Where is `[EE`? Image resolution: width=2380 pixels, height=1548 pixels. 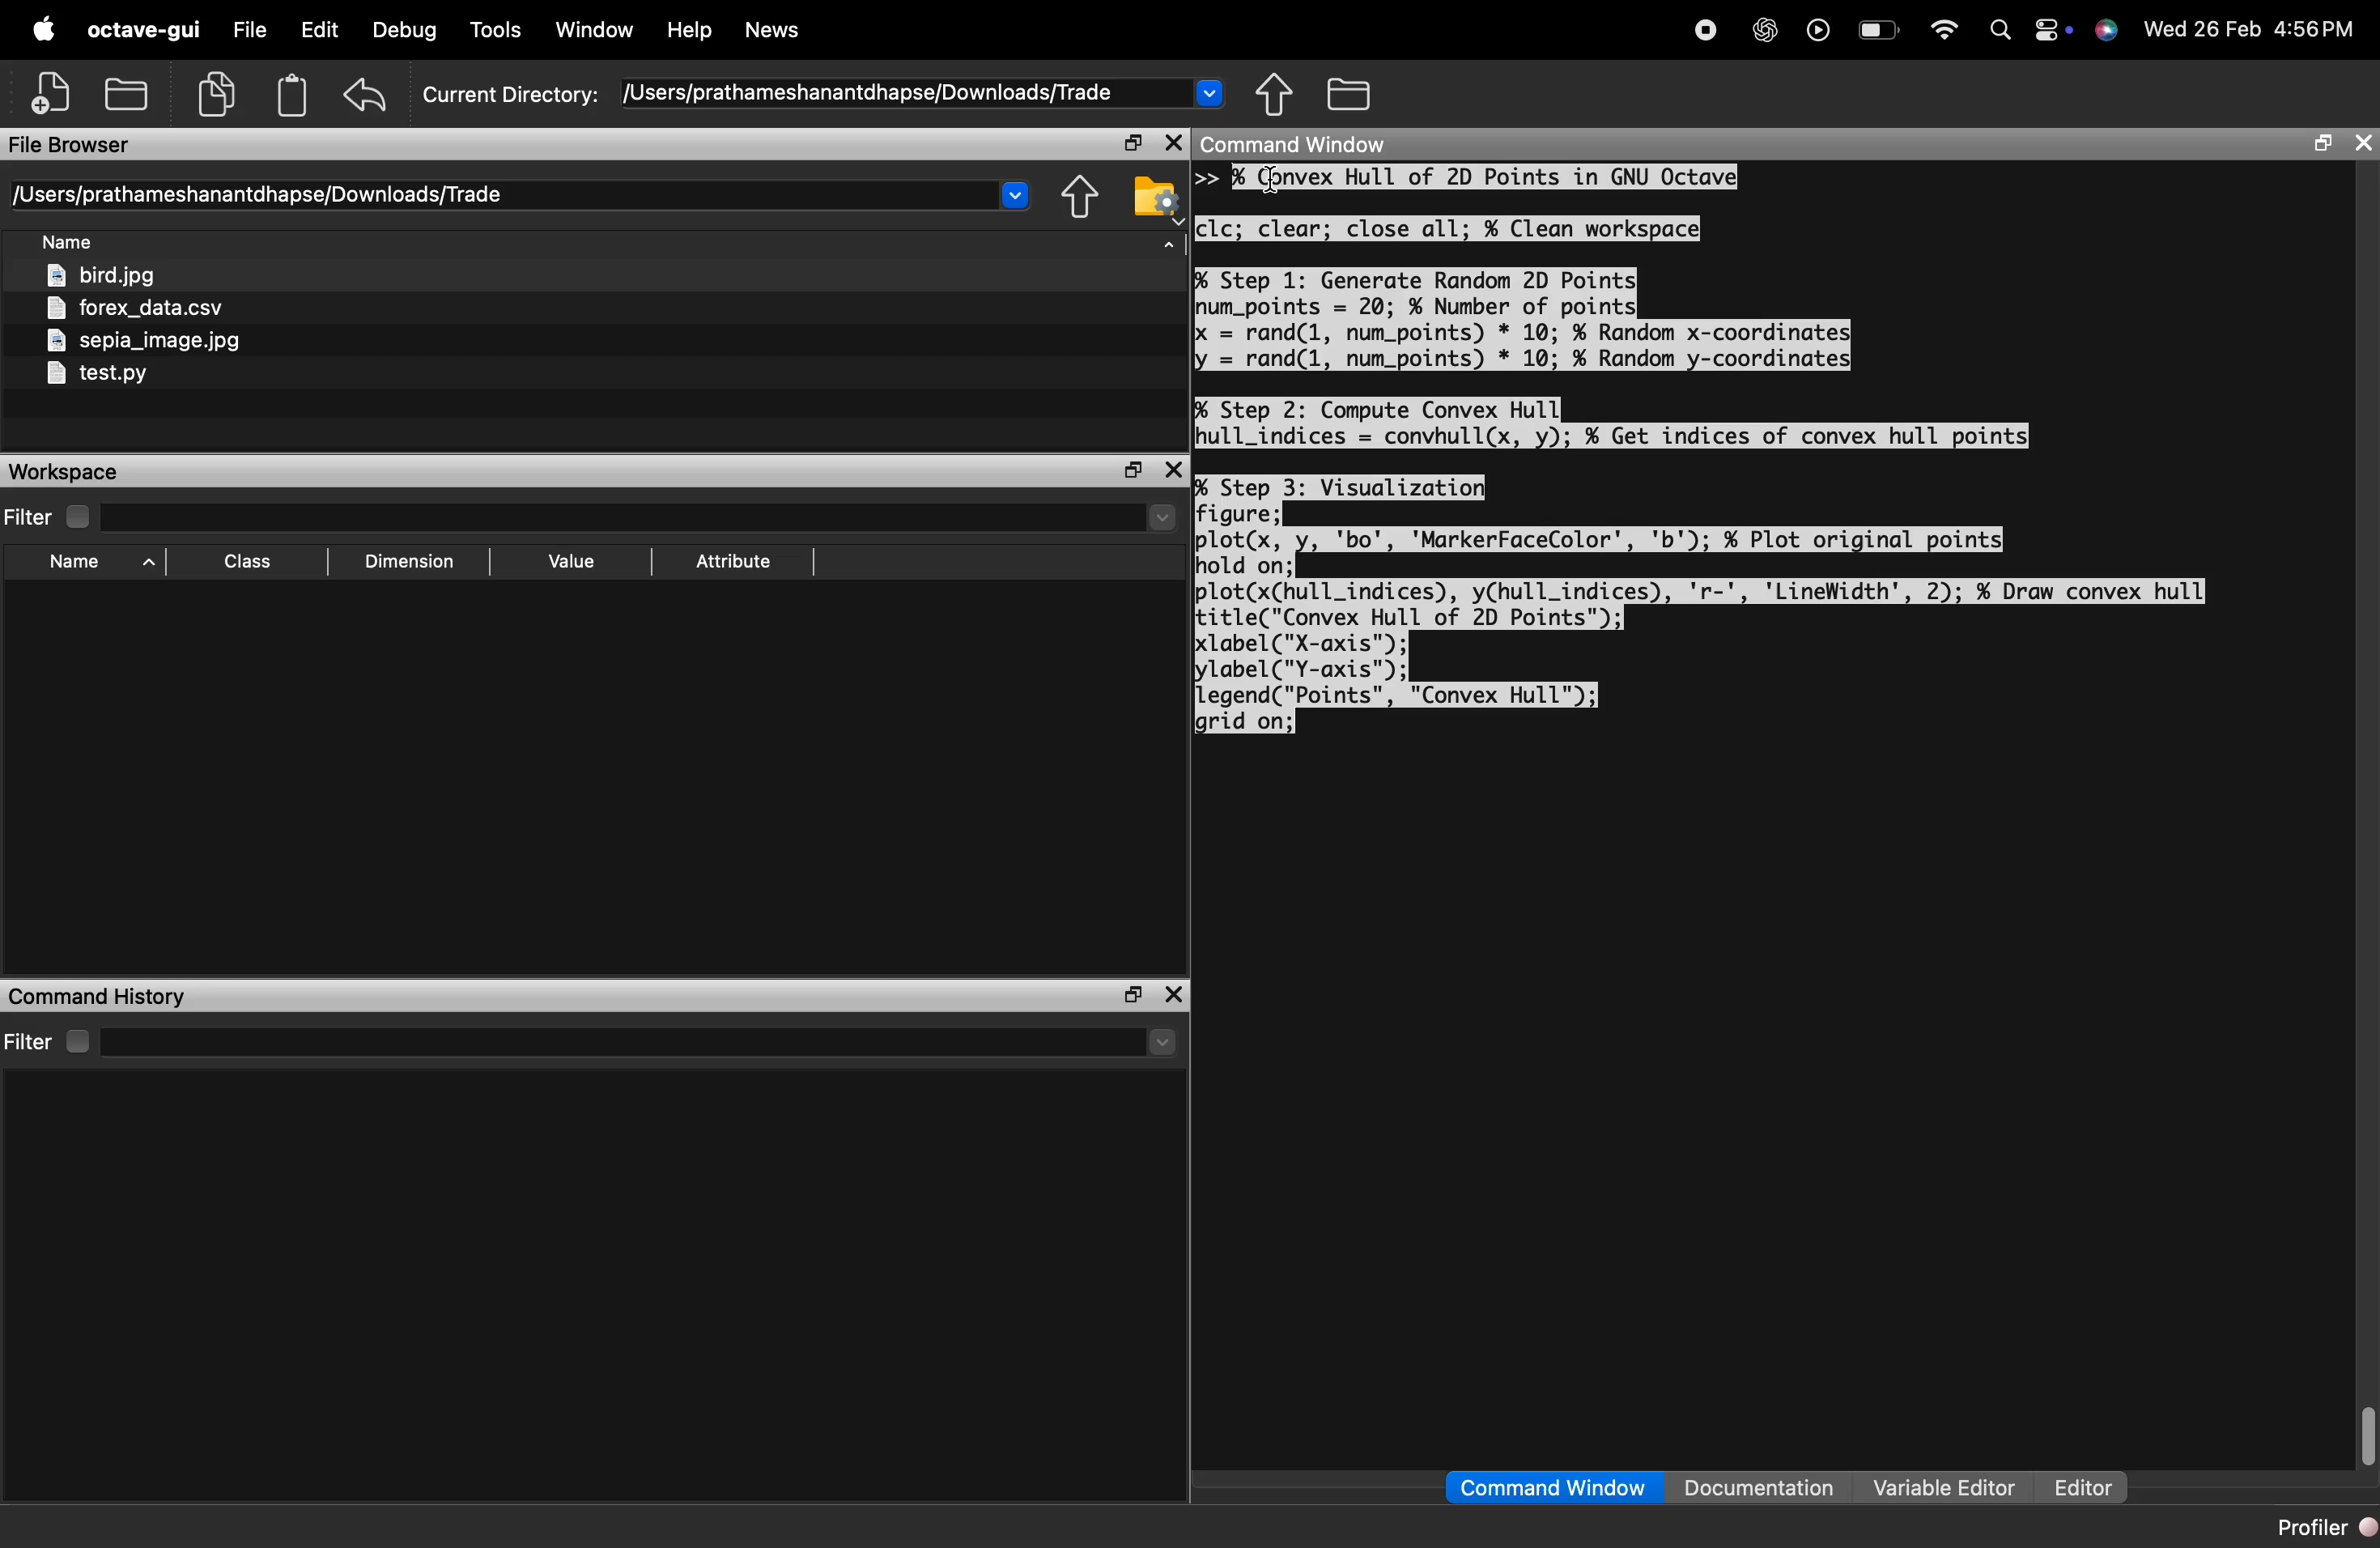 [EE is located at coordinates (247, 561).